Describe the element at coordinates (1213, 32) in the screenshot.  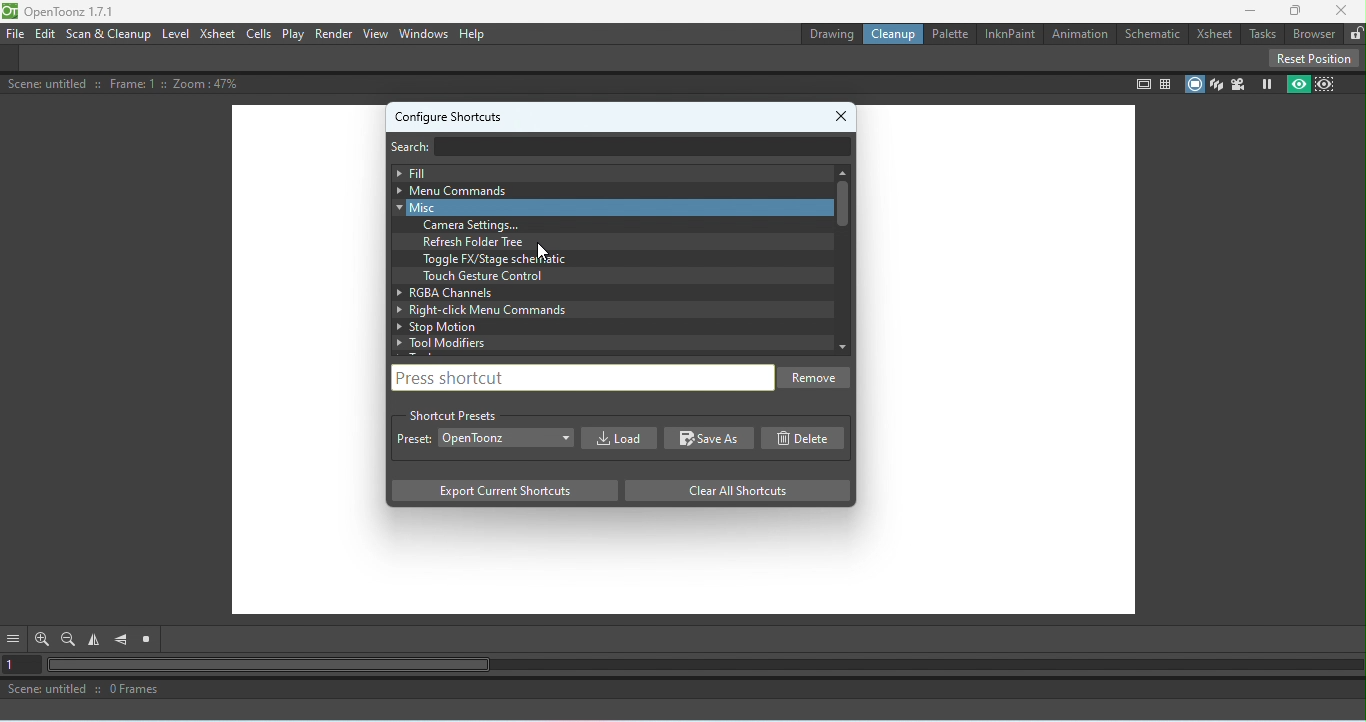
I see `Xsheet` at that location.